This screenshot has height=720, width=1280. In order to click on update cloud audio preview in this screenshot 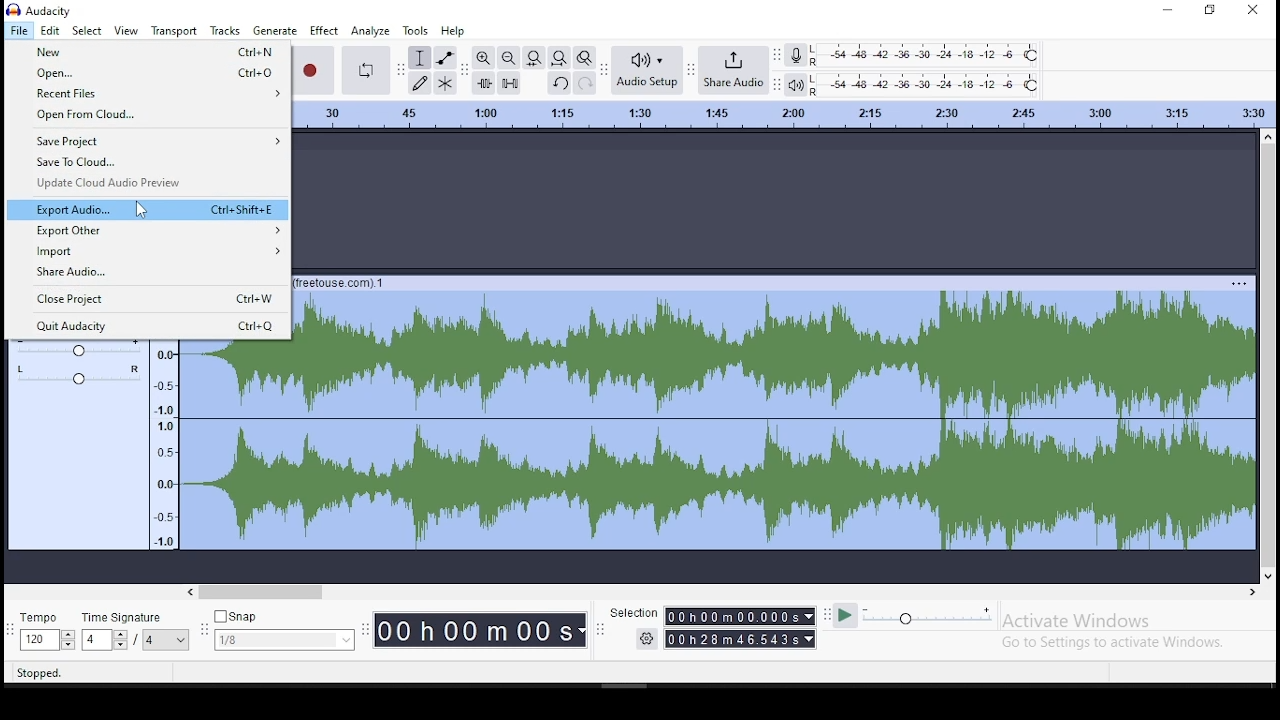, I will do `click(148, 184)`.